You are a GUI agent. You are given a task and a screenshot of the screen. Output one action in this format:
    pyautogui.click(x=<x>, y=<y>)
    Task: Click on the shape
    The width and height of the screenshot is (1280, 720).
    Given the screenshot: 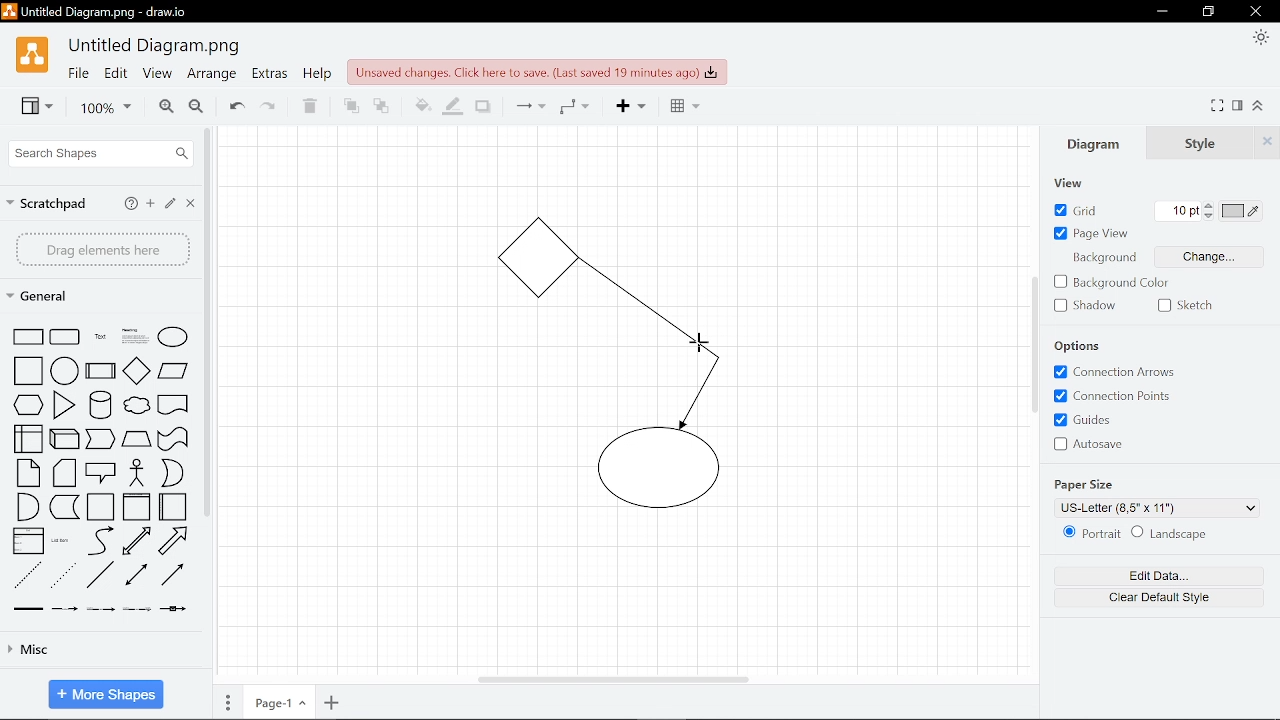 What is the action you would take?
    pyautogui.click(x=173, y=336)
    